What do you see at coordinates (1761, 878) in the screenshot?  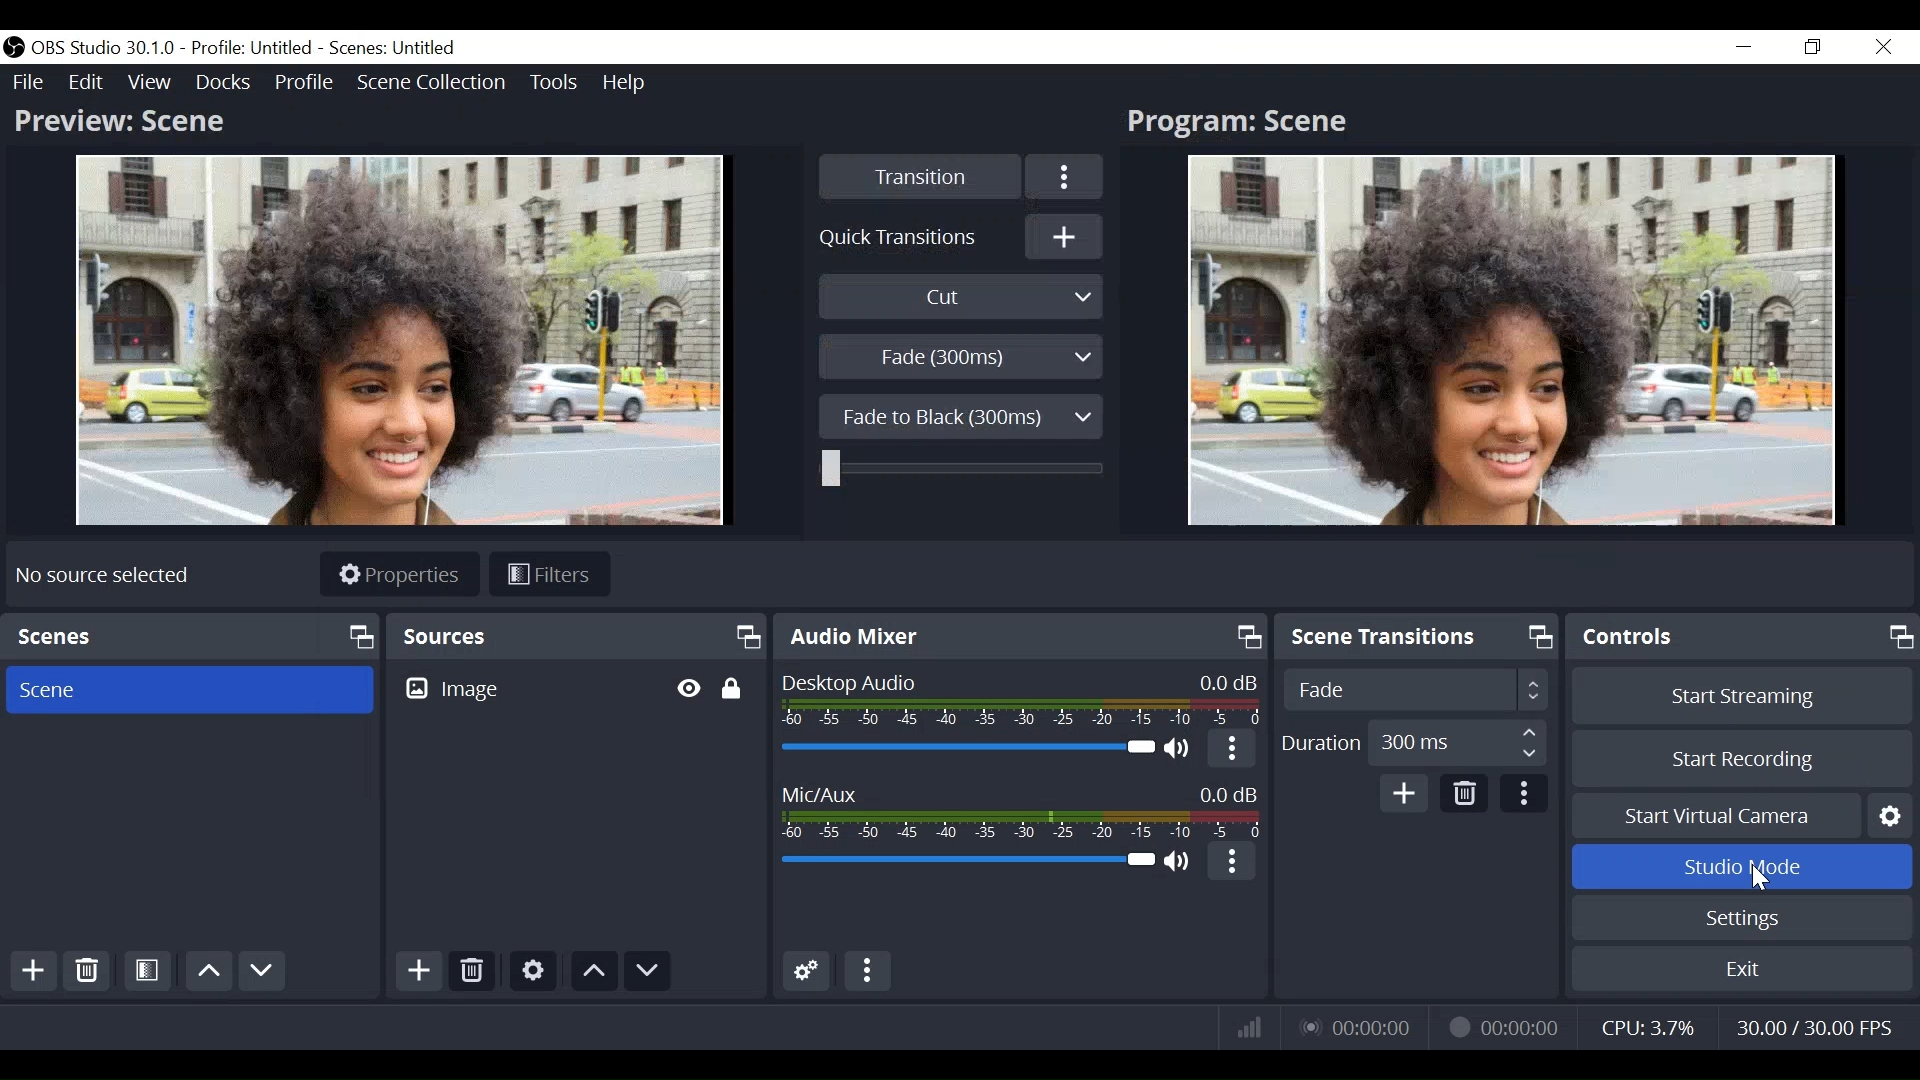 I see `Cursor` at bounding box center [1761, 878].